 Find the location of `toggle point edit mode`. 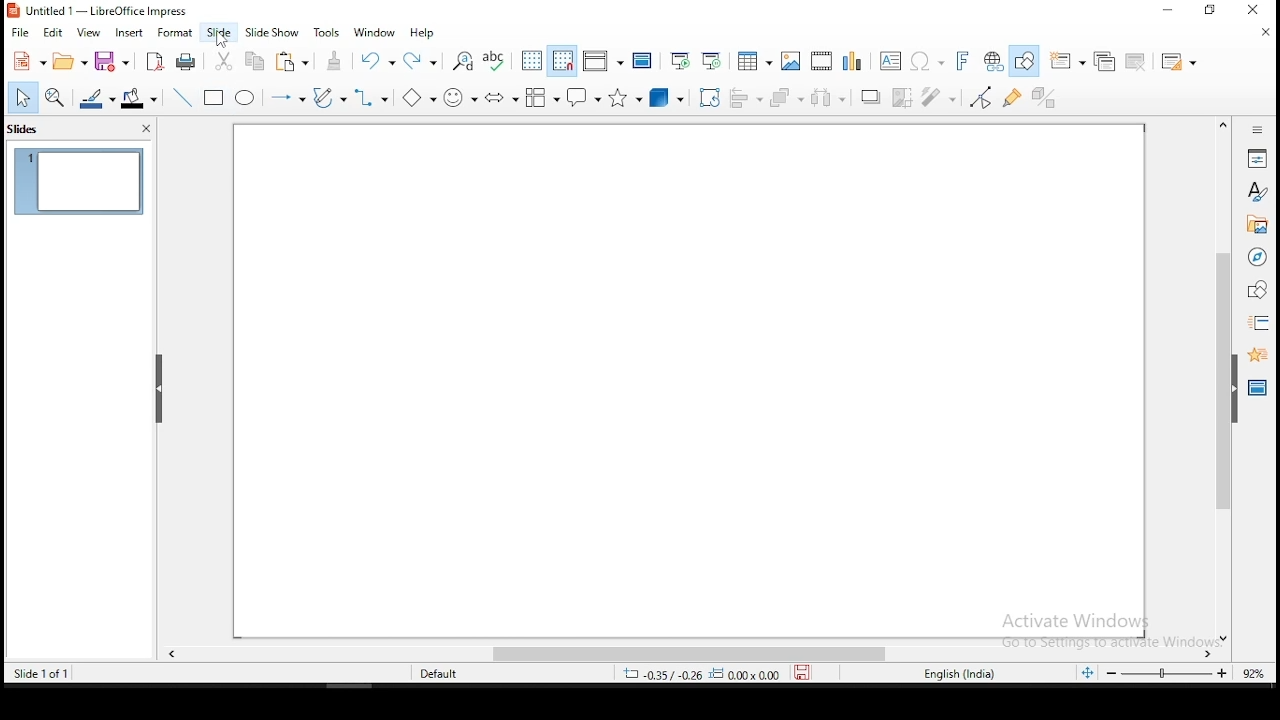

toggle point edit mode is located at coordinates (982, 96).